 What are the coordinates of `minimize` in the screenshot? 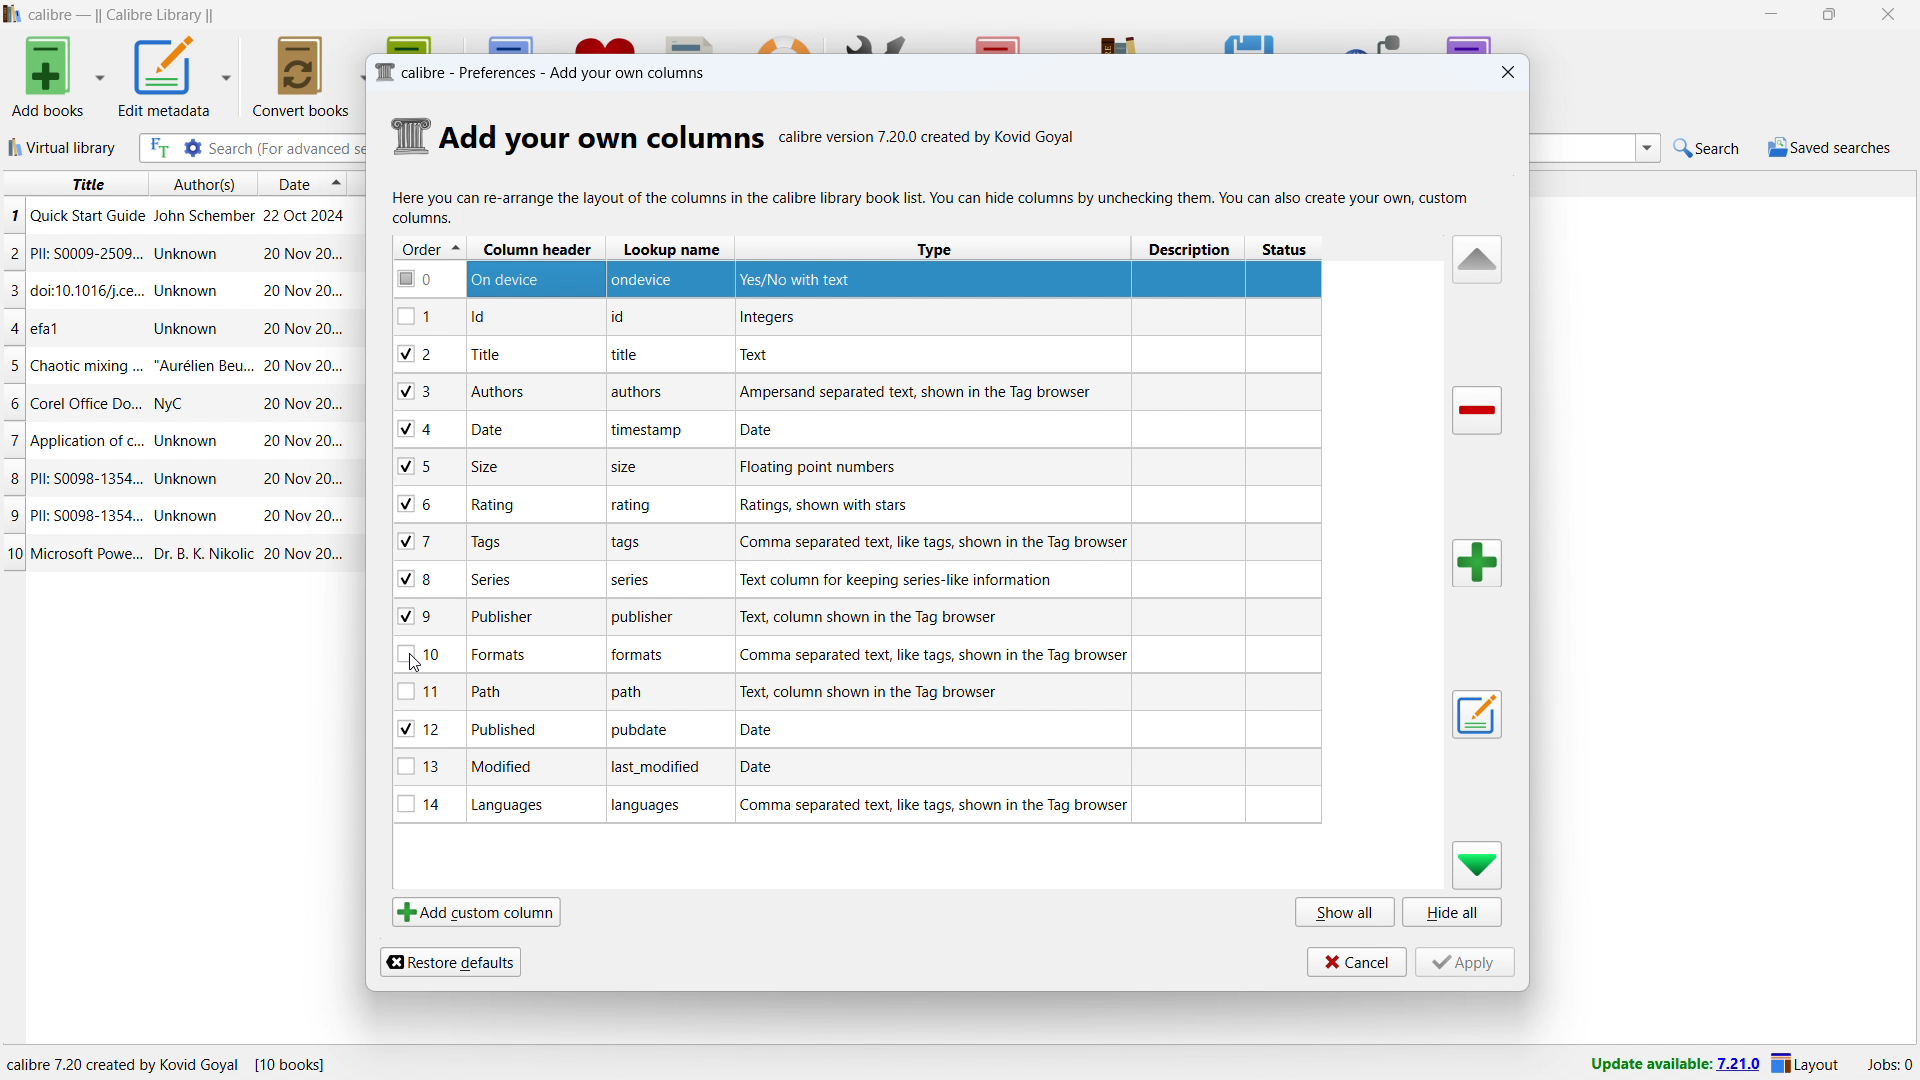 It's located at (1768, 15).